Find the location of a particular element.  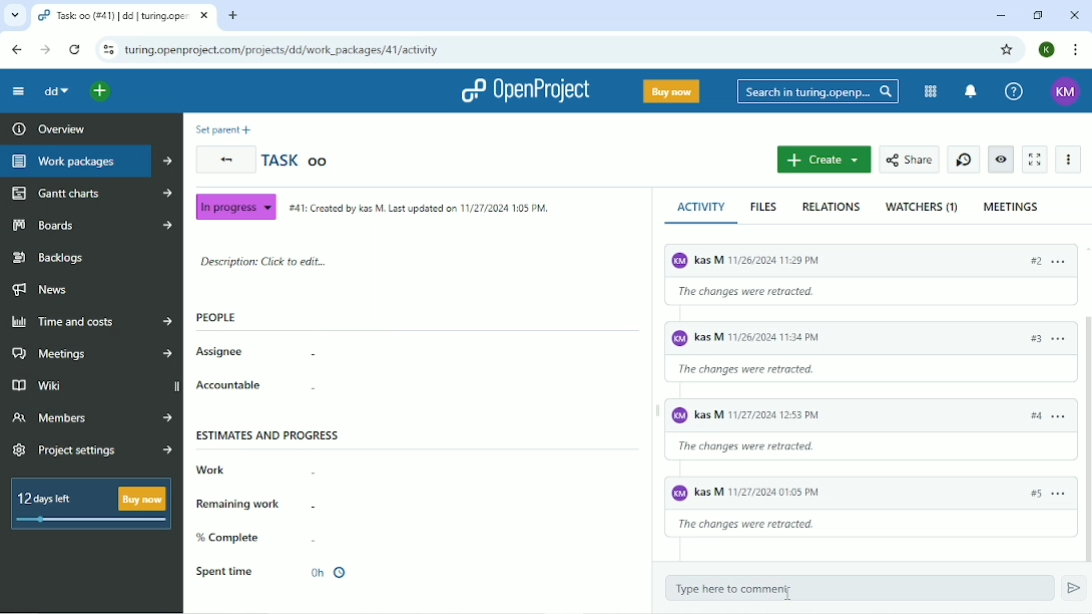

Restore down is located at coordinates (1039, 16).